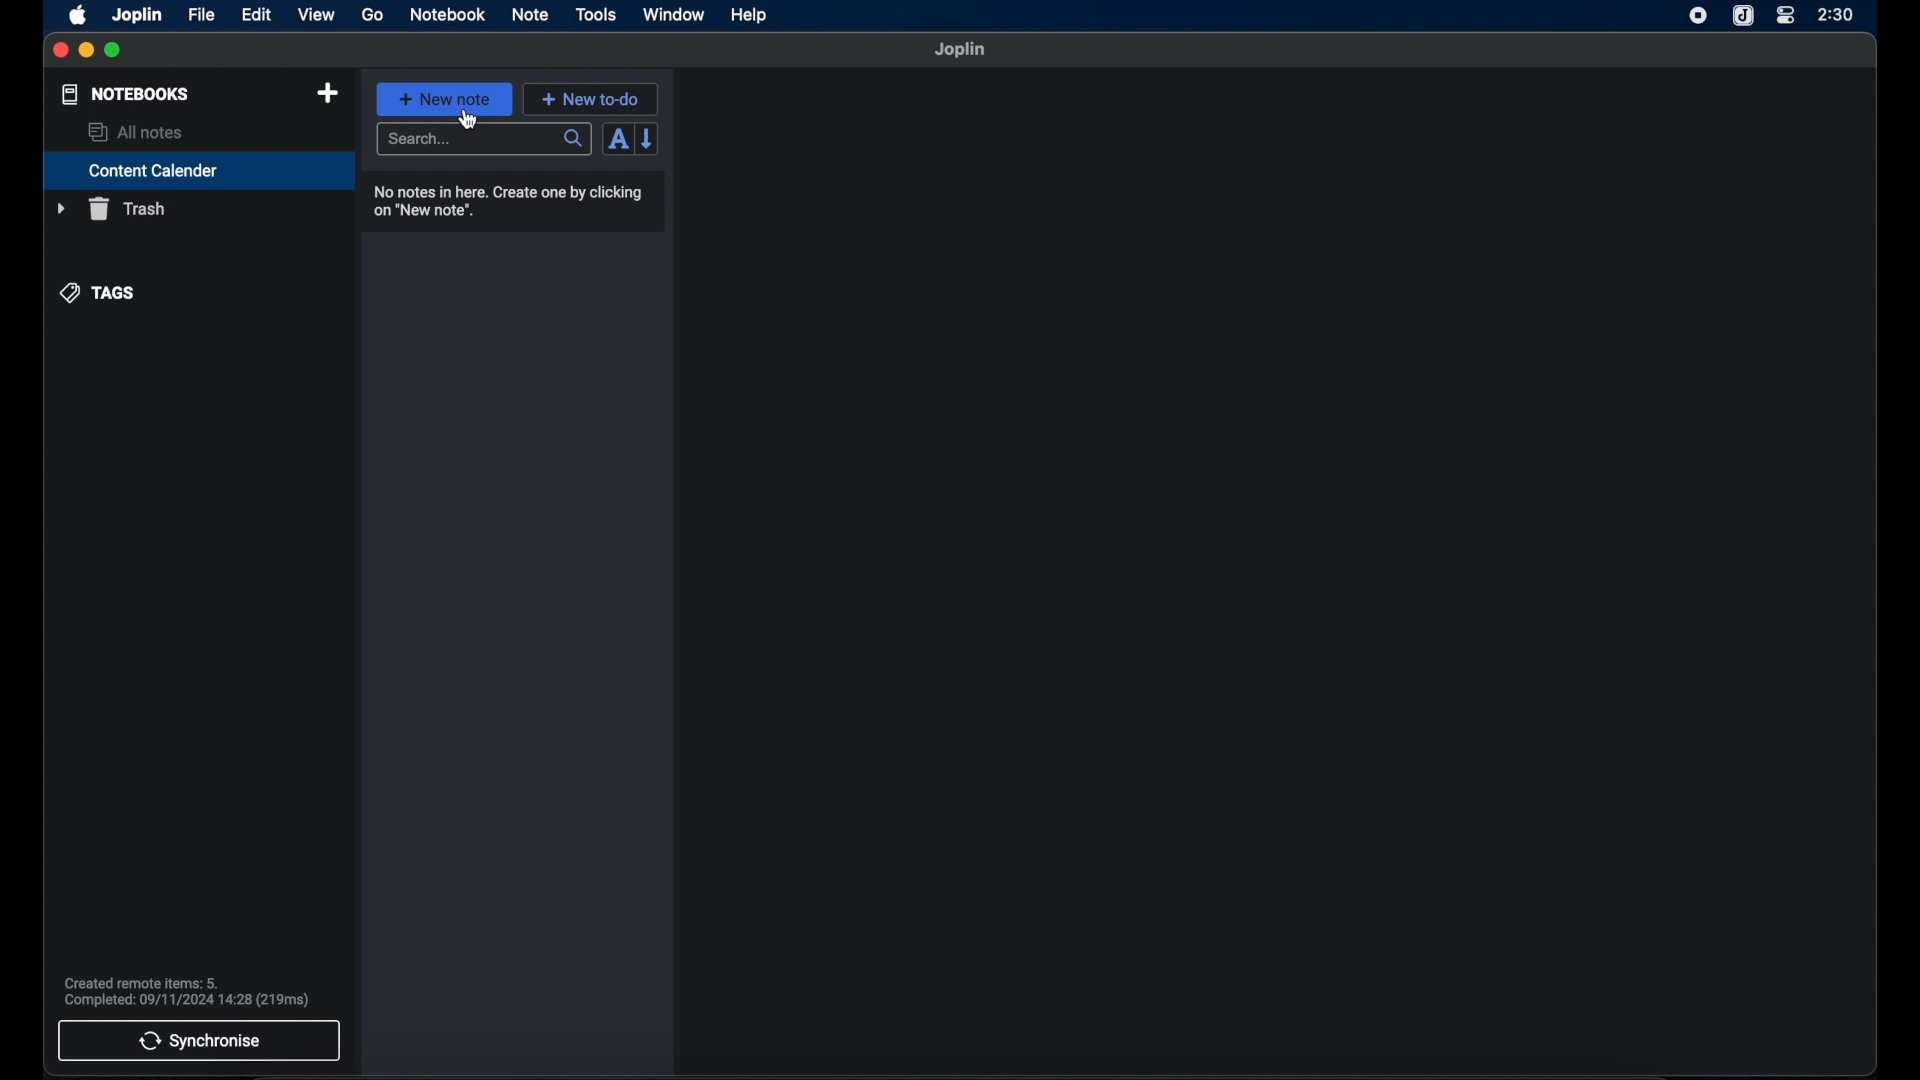 The height and width of the screenshot is (1080, 1920). I want to click on joplin icon, so click(1742, 16).